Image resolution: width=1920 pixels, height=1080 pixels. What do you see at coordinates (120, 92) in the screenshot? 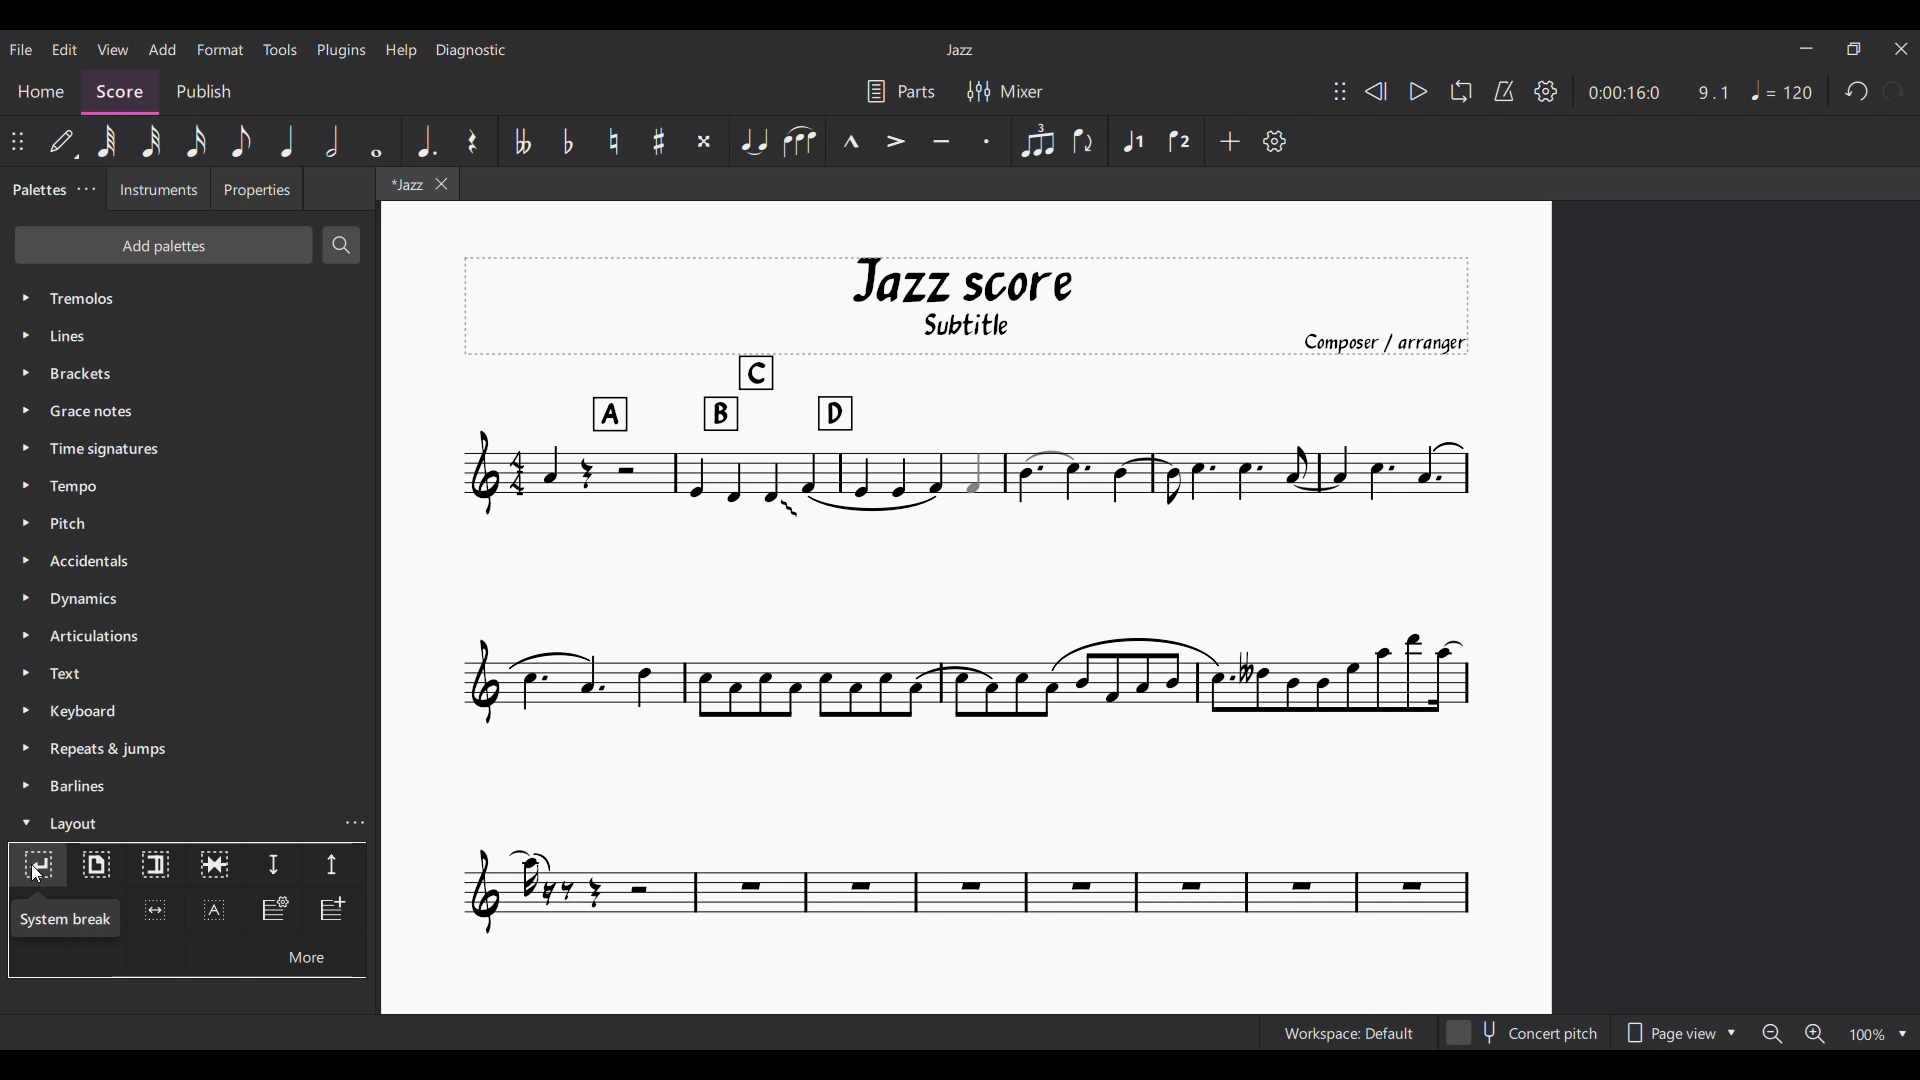
I see `Score, current section highlighted` at bounding box center [120, 92].